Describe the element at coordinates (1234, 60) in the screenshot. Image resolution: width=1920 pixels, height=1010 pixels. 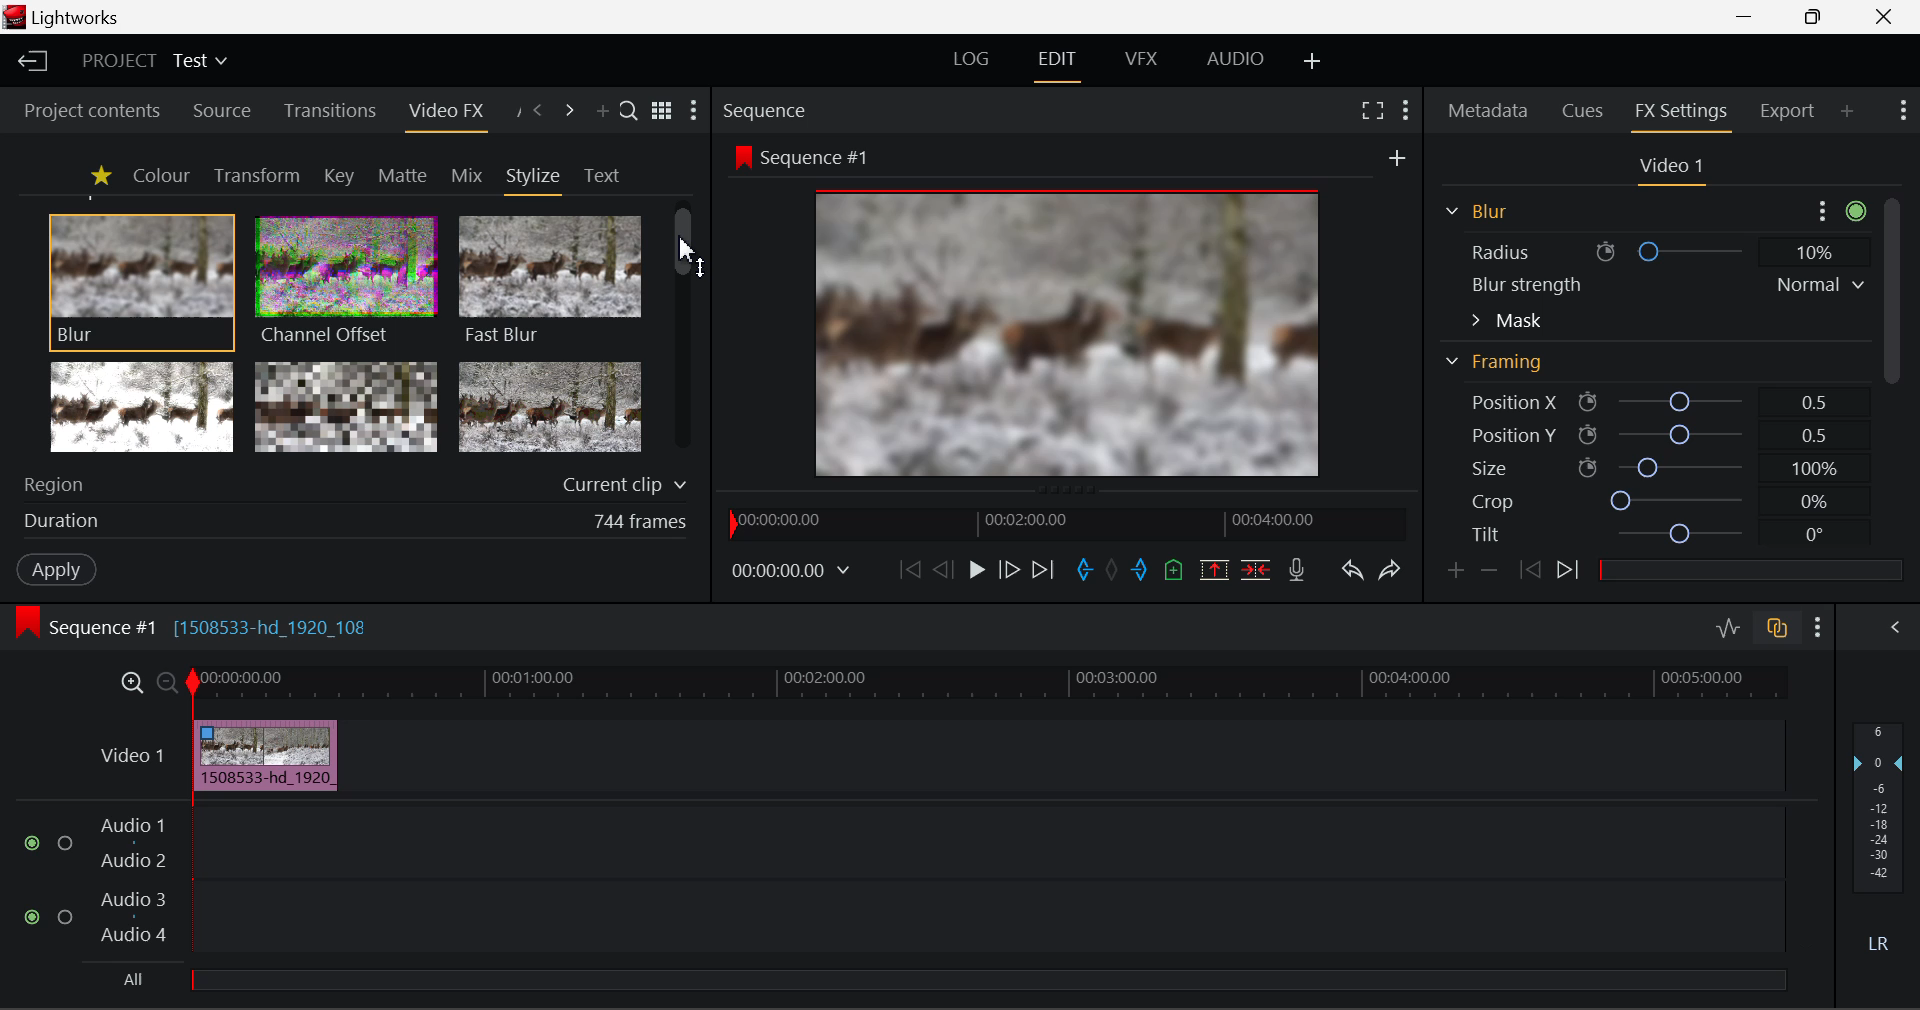
I see `AUDIO Layout` at that location.